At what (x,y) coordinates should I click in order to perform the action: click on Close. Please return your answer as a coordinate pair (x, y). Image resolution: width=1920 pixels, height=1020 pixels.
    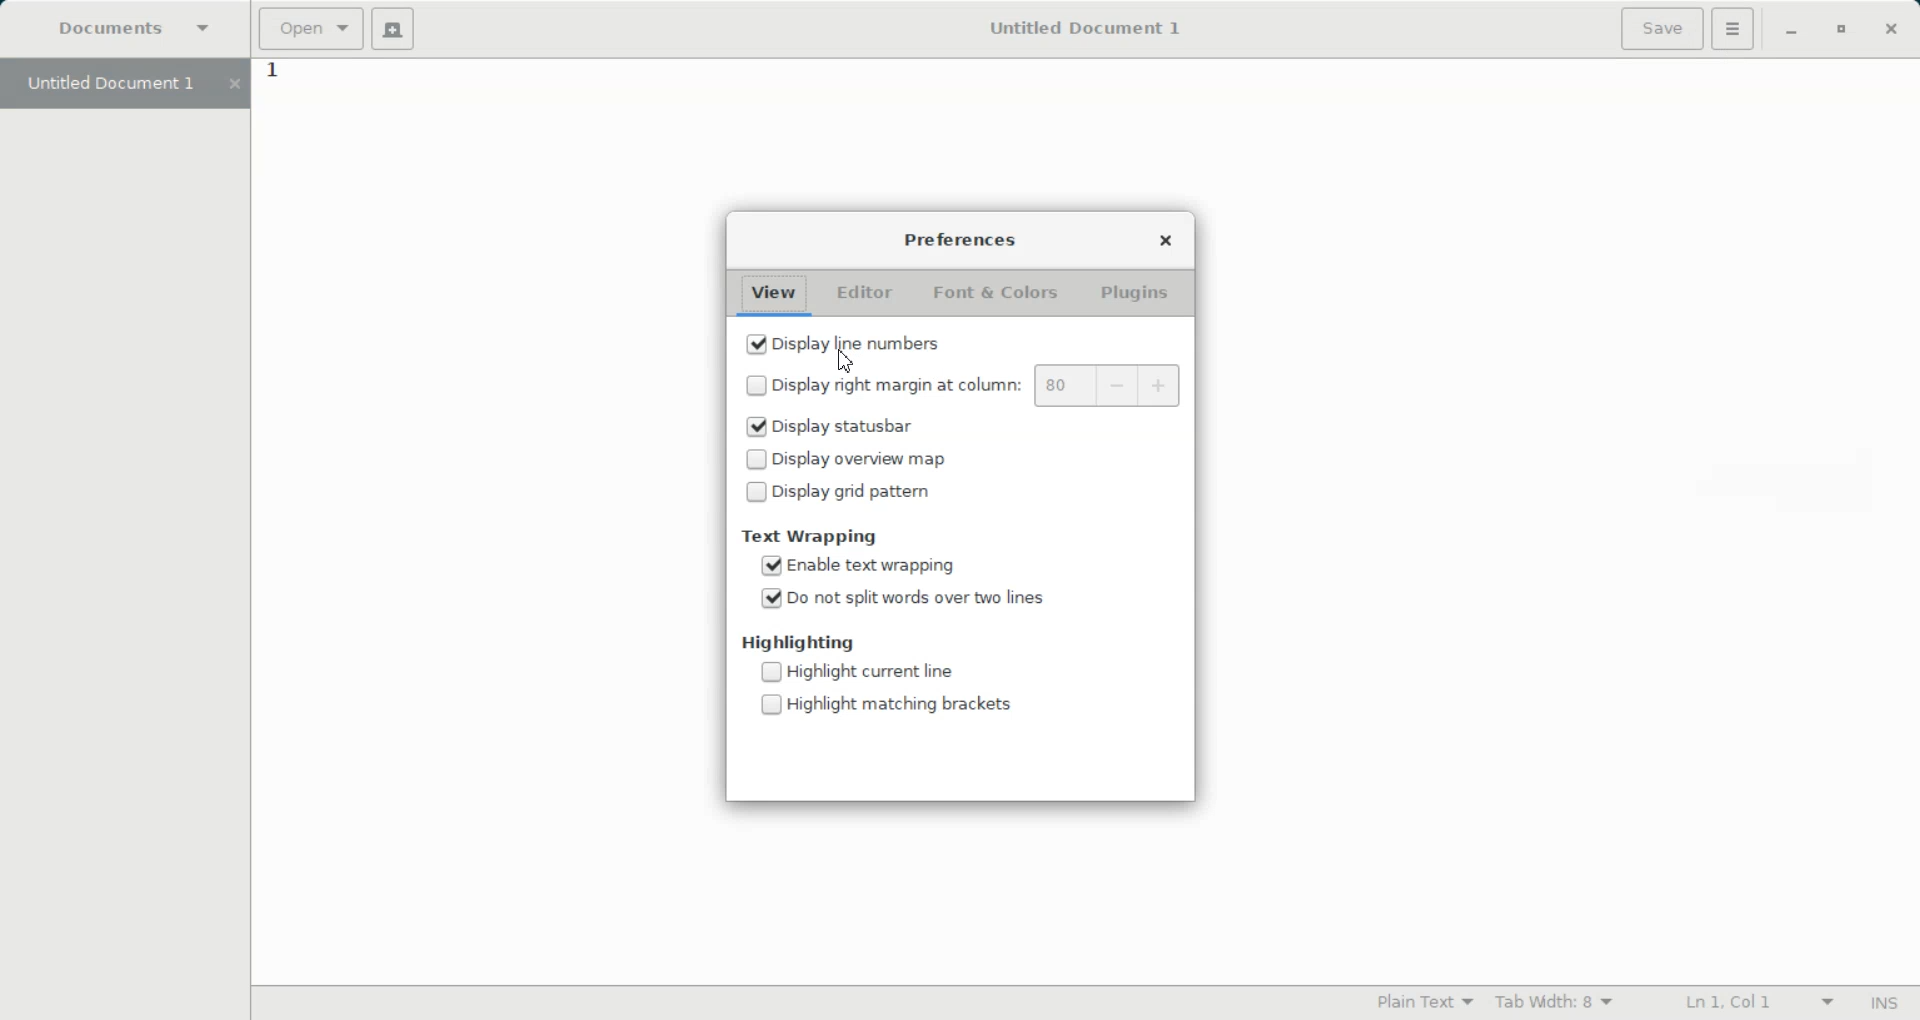
    Looking at the image, I should click on (1160, 238).